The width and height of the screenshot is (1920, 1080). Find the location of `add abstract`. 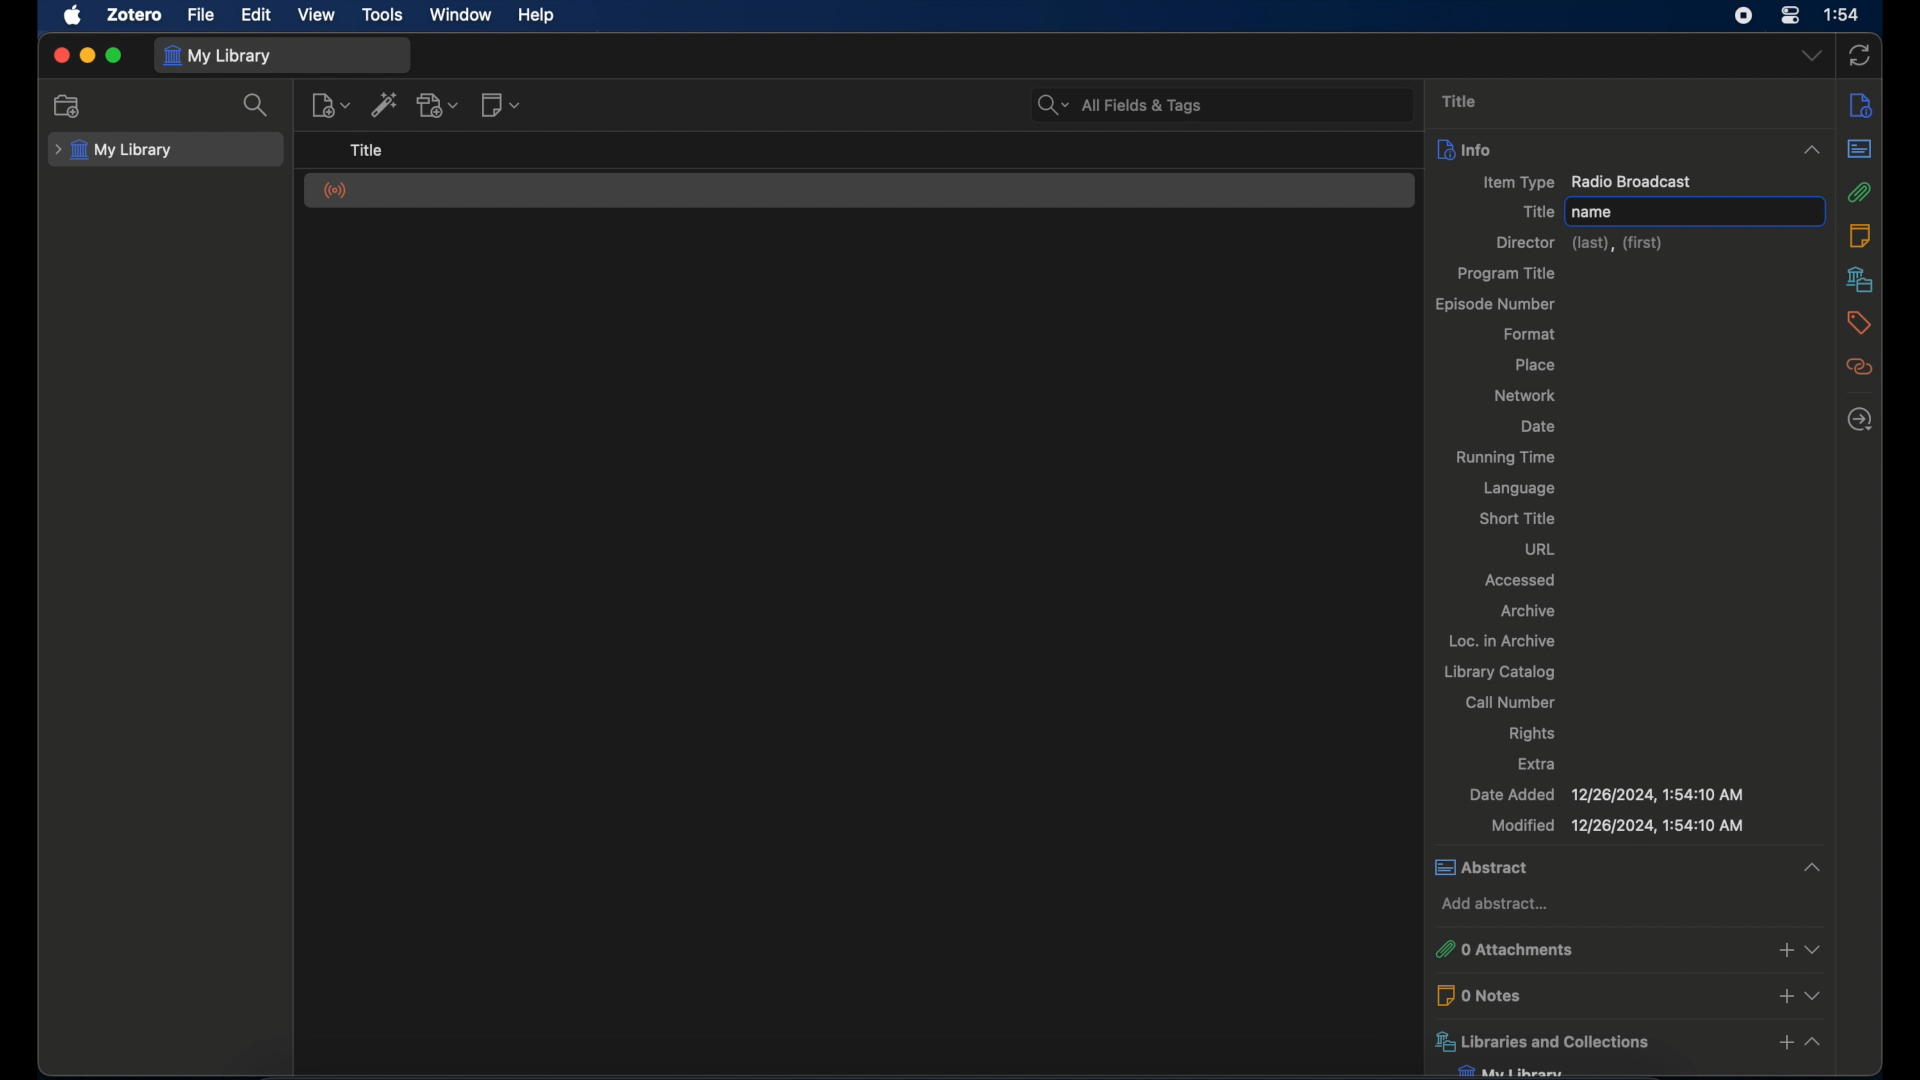

add abstract is located at coordinates (1499, 905).